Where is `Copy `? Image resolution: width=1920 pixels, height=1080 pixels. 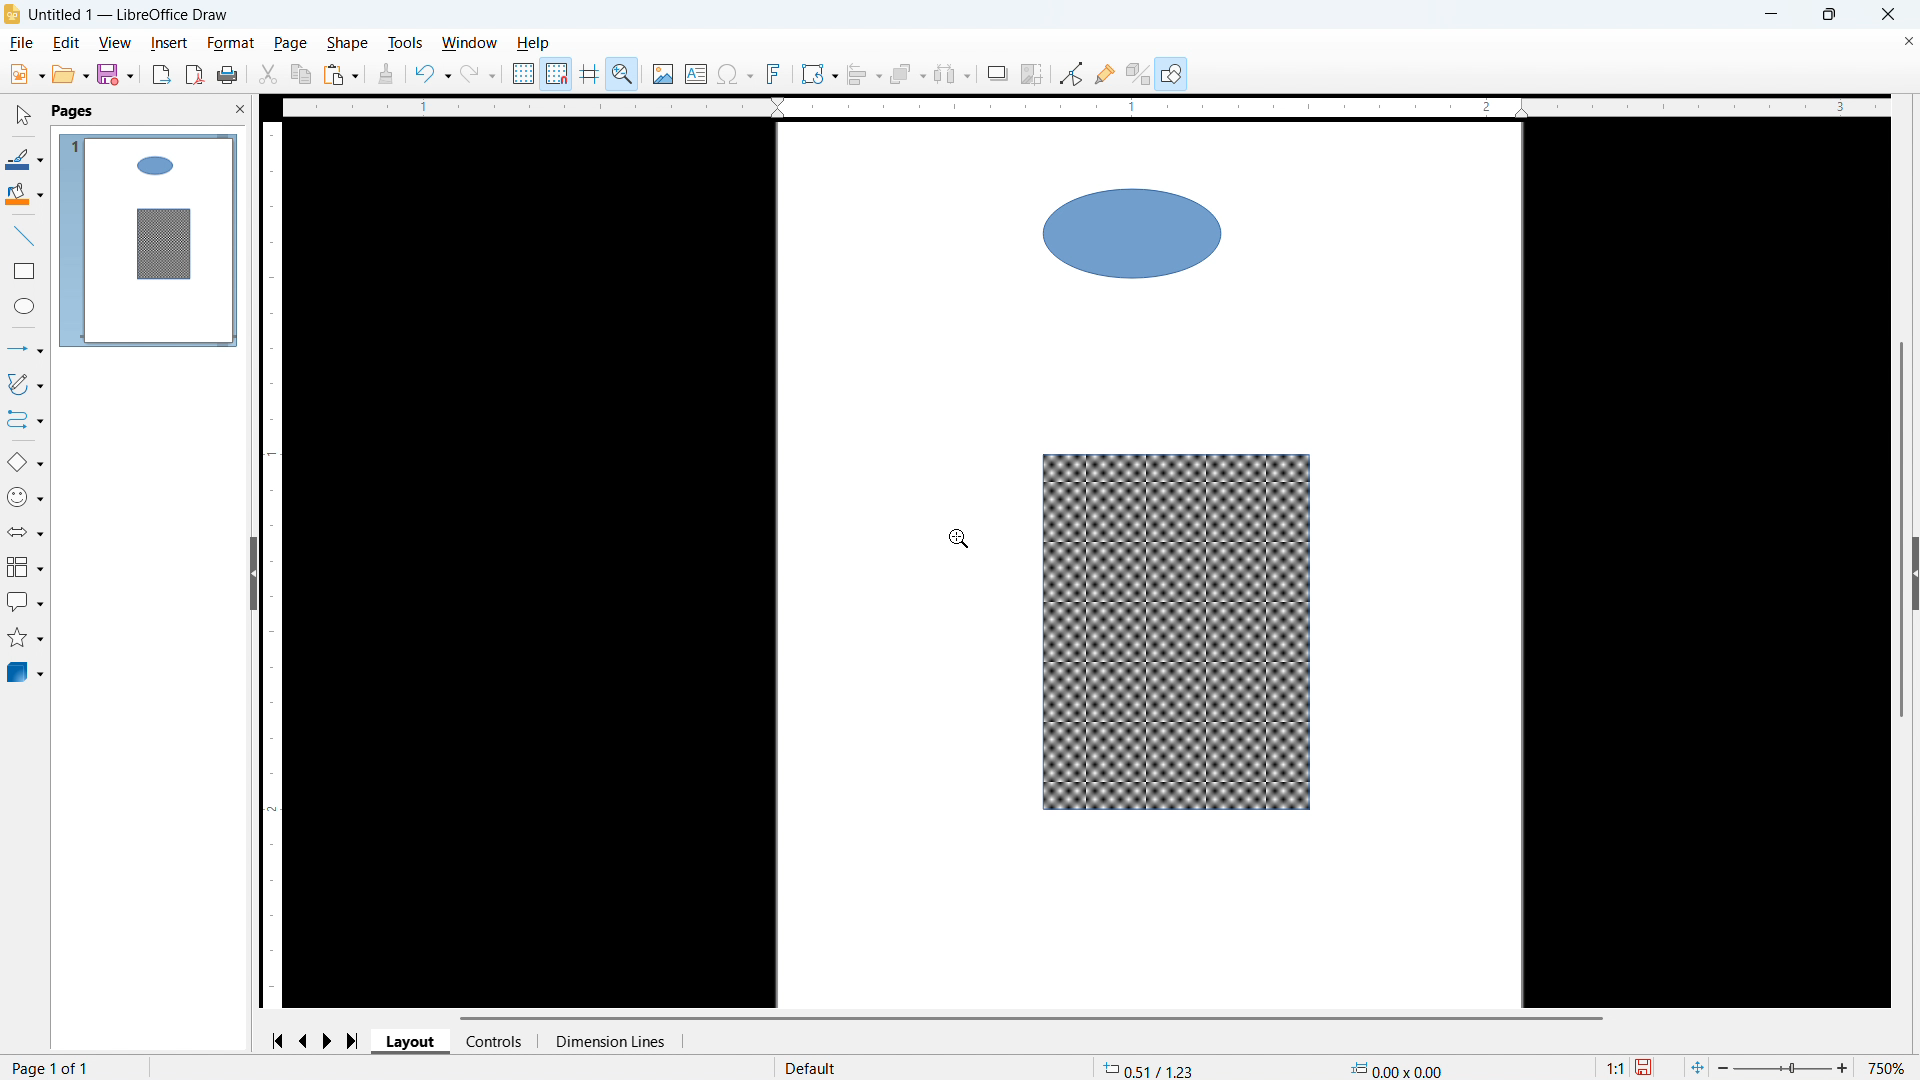
Copy  is located at coordinates (300, 74).